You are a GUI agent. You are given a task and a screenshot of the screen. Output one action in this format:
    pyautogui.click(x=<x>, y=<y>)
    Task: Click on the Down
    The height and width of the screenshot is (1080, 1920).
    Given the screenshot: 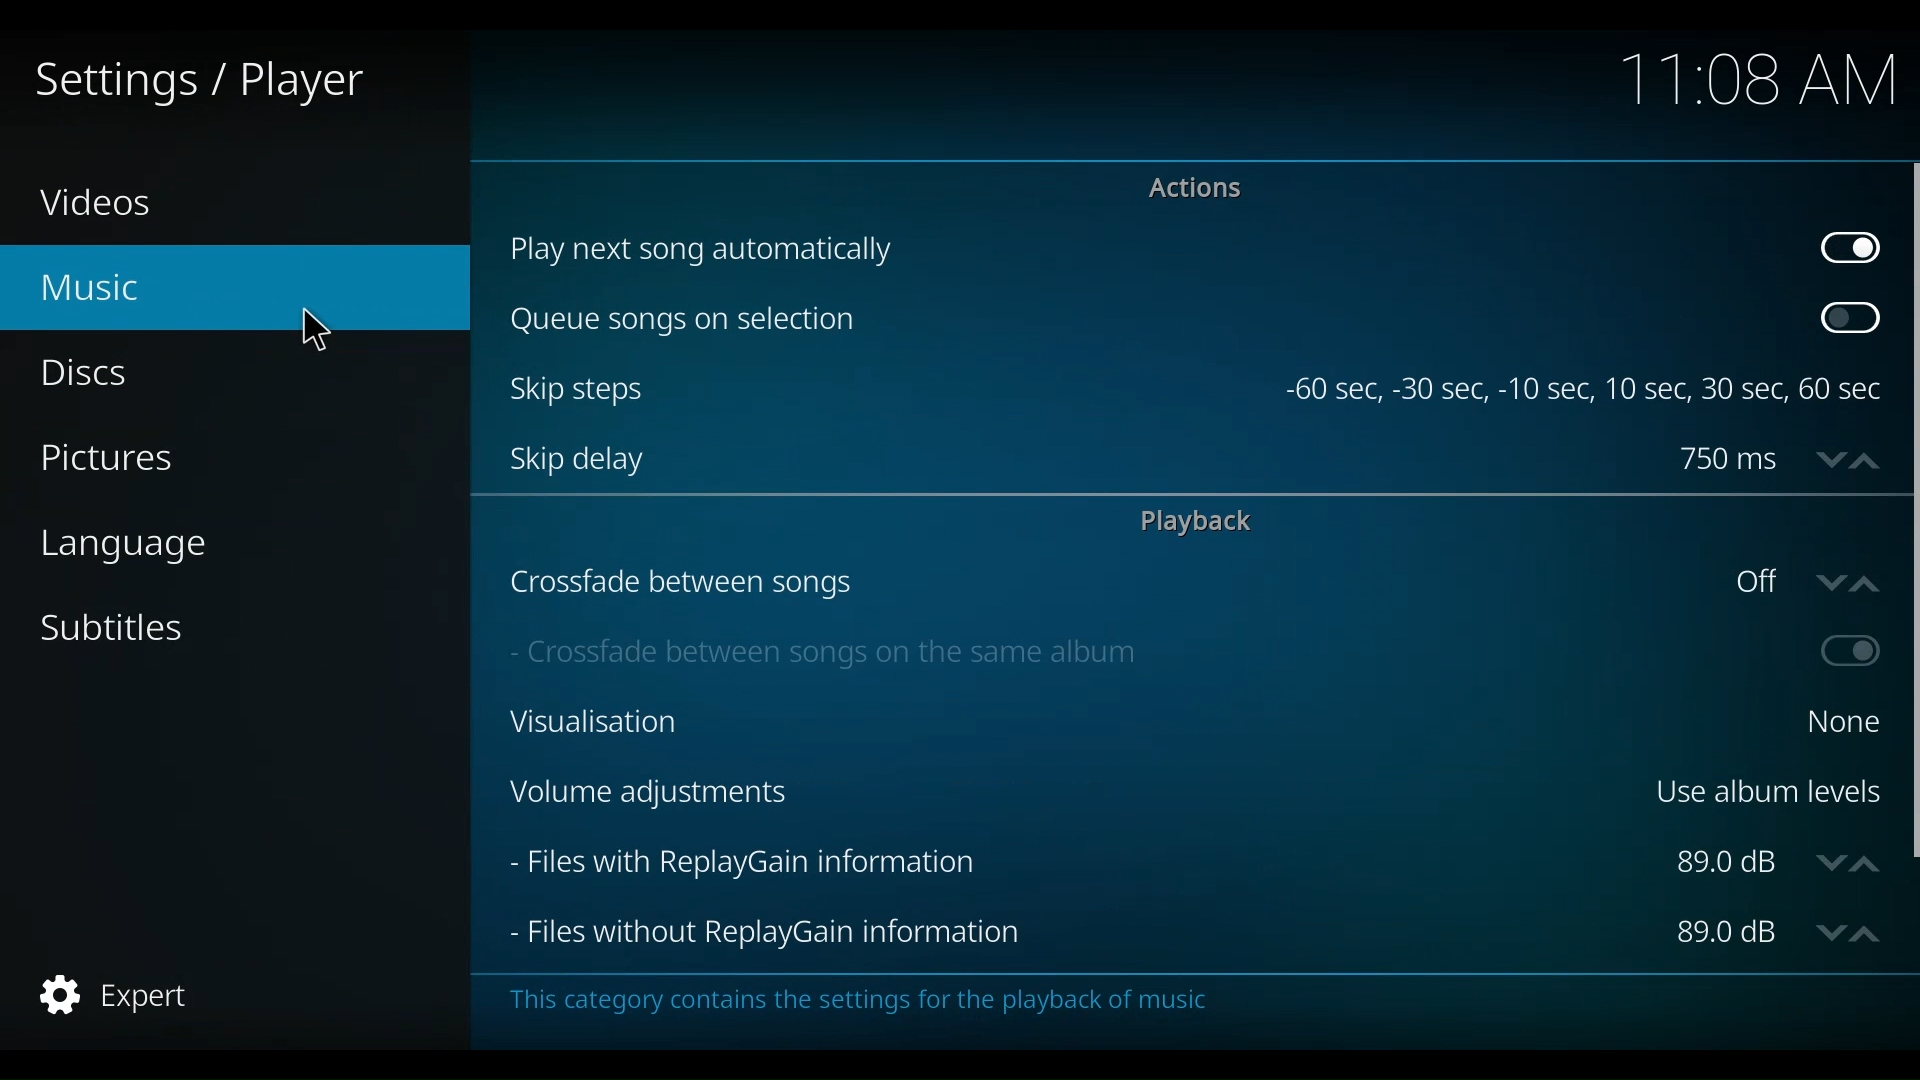 What is the action you would take?
    pyautogui.click(x=1826, y=931)
    